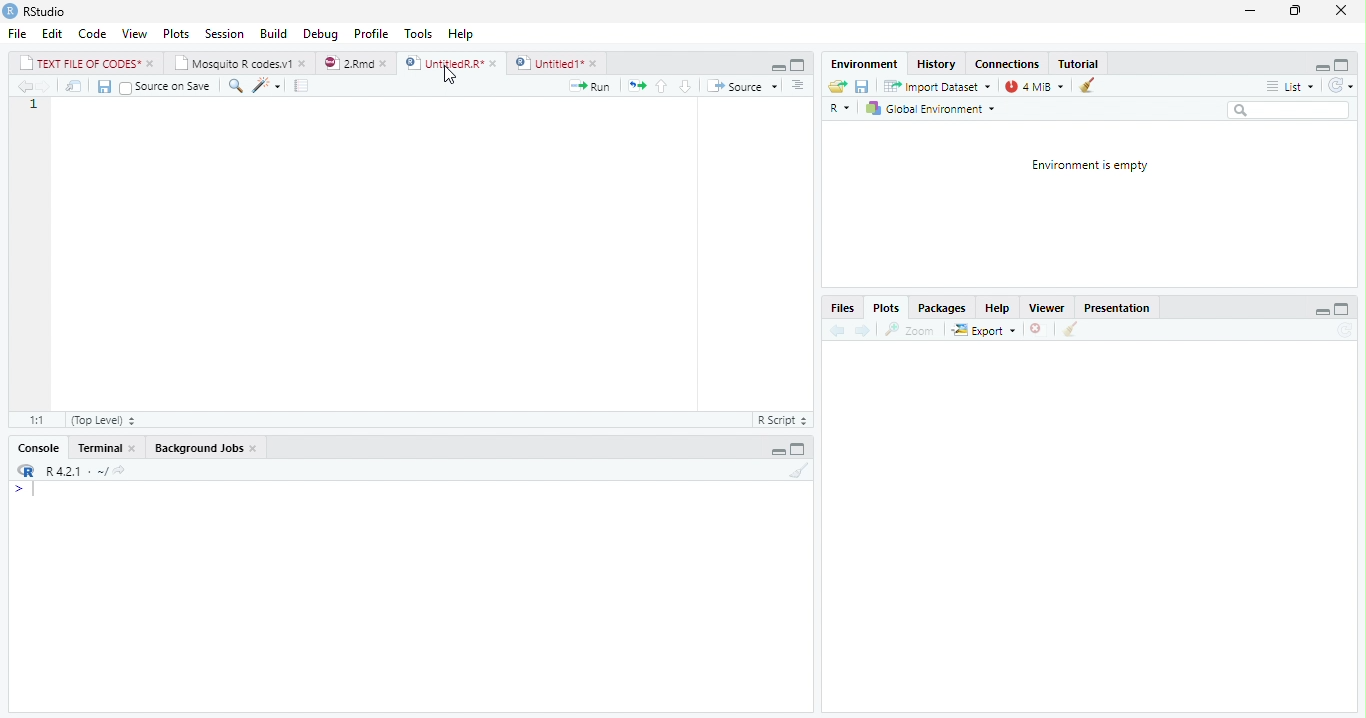 The image size is (1366, 718). I want to click on 9 mb, so click(1036, 87).